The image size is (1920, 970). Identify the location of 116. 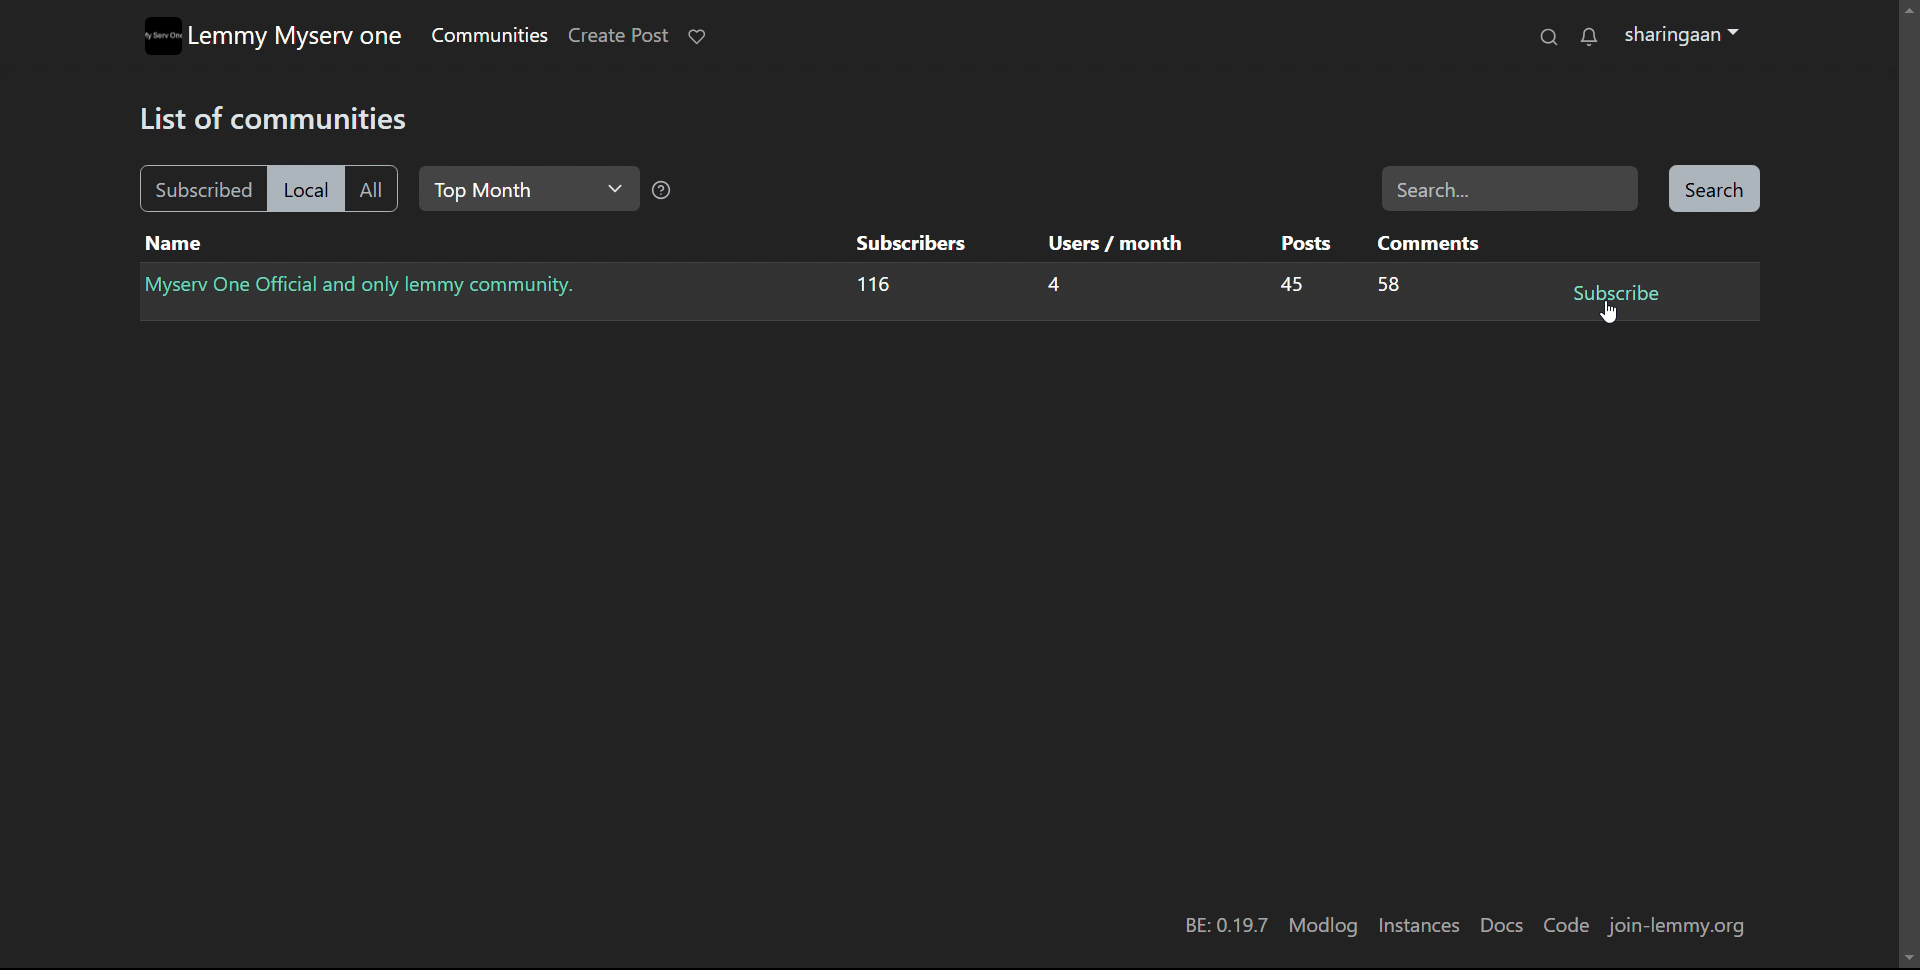
(874, 288).